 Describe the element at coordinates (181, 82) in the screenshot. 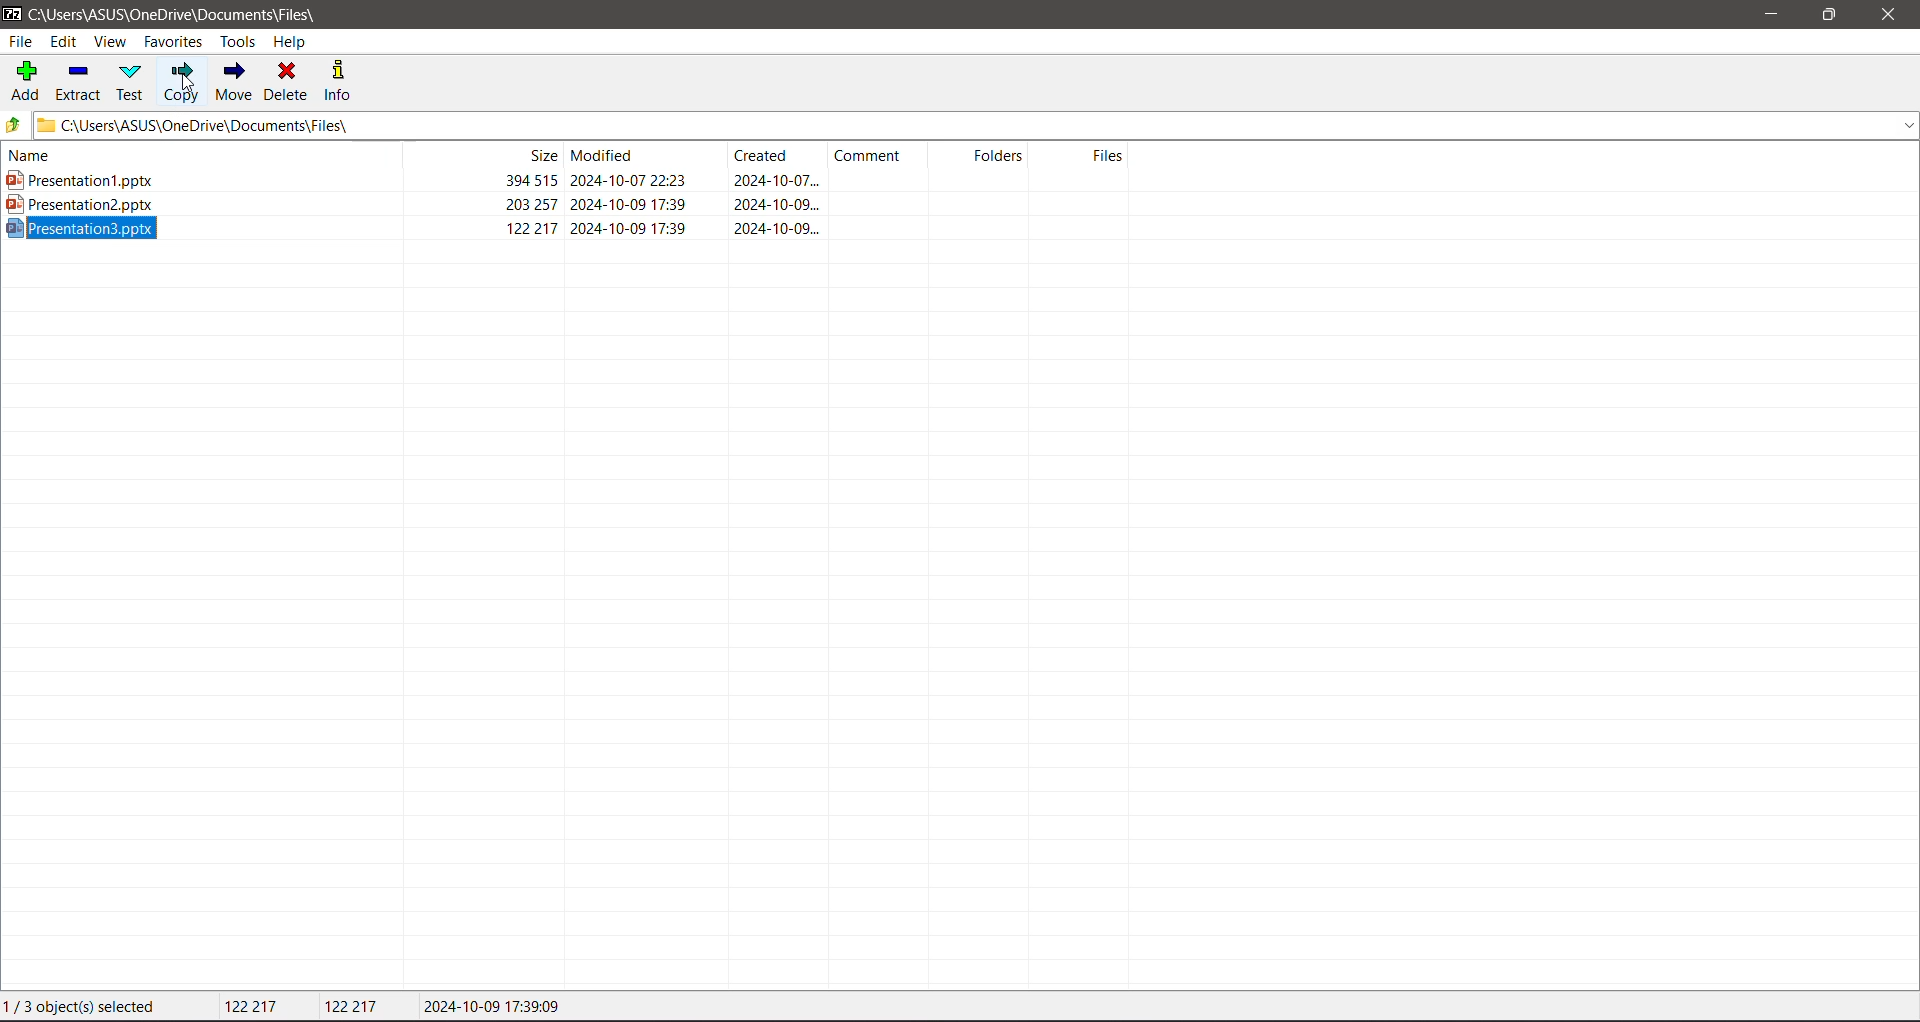

I see `Copy` at that location.